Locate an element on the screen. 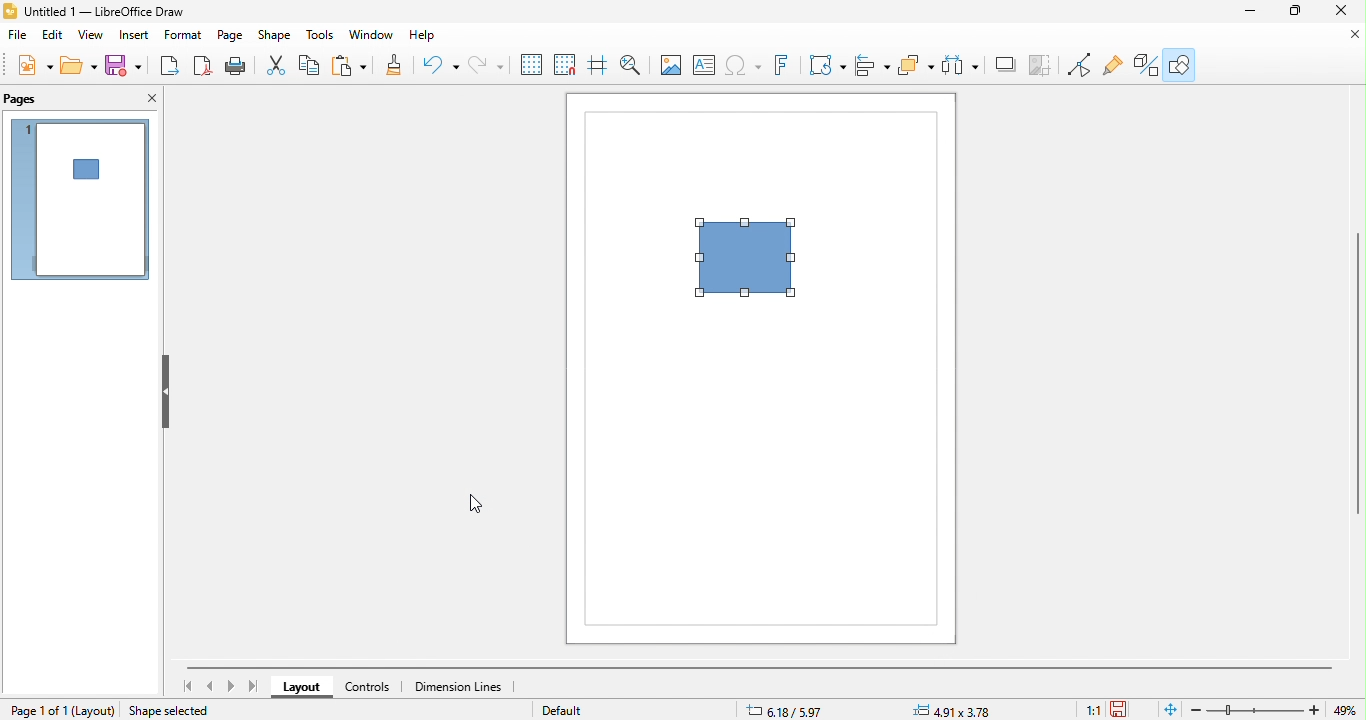  help is located at coordinates (431, 39).